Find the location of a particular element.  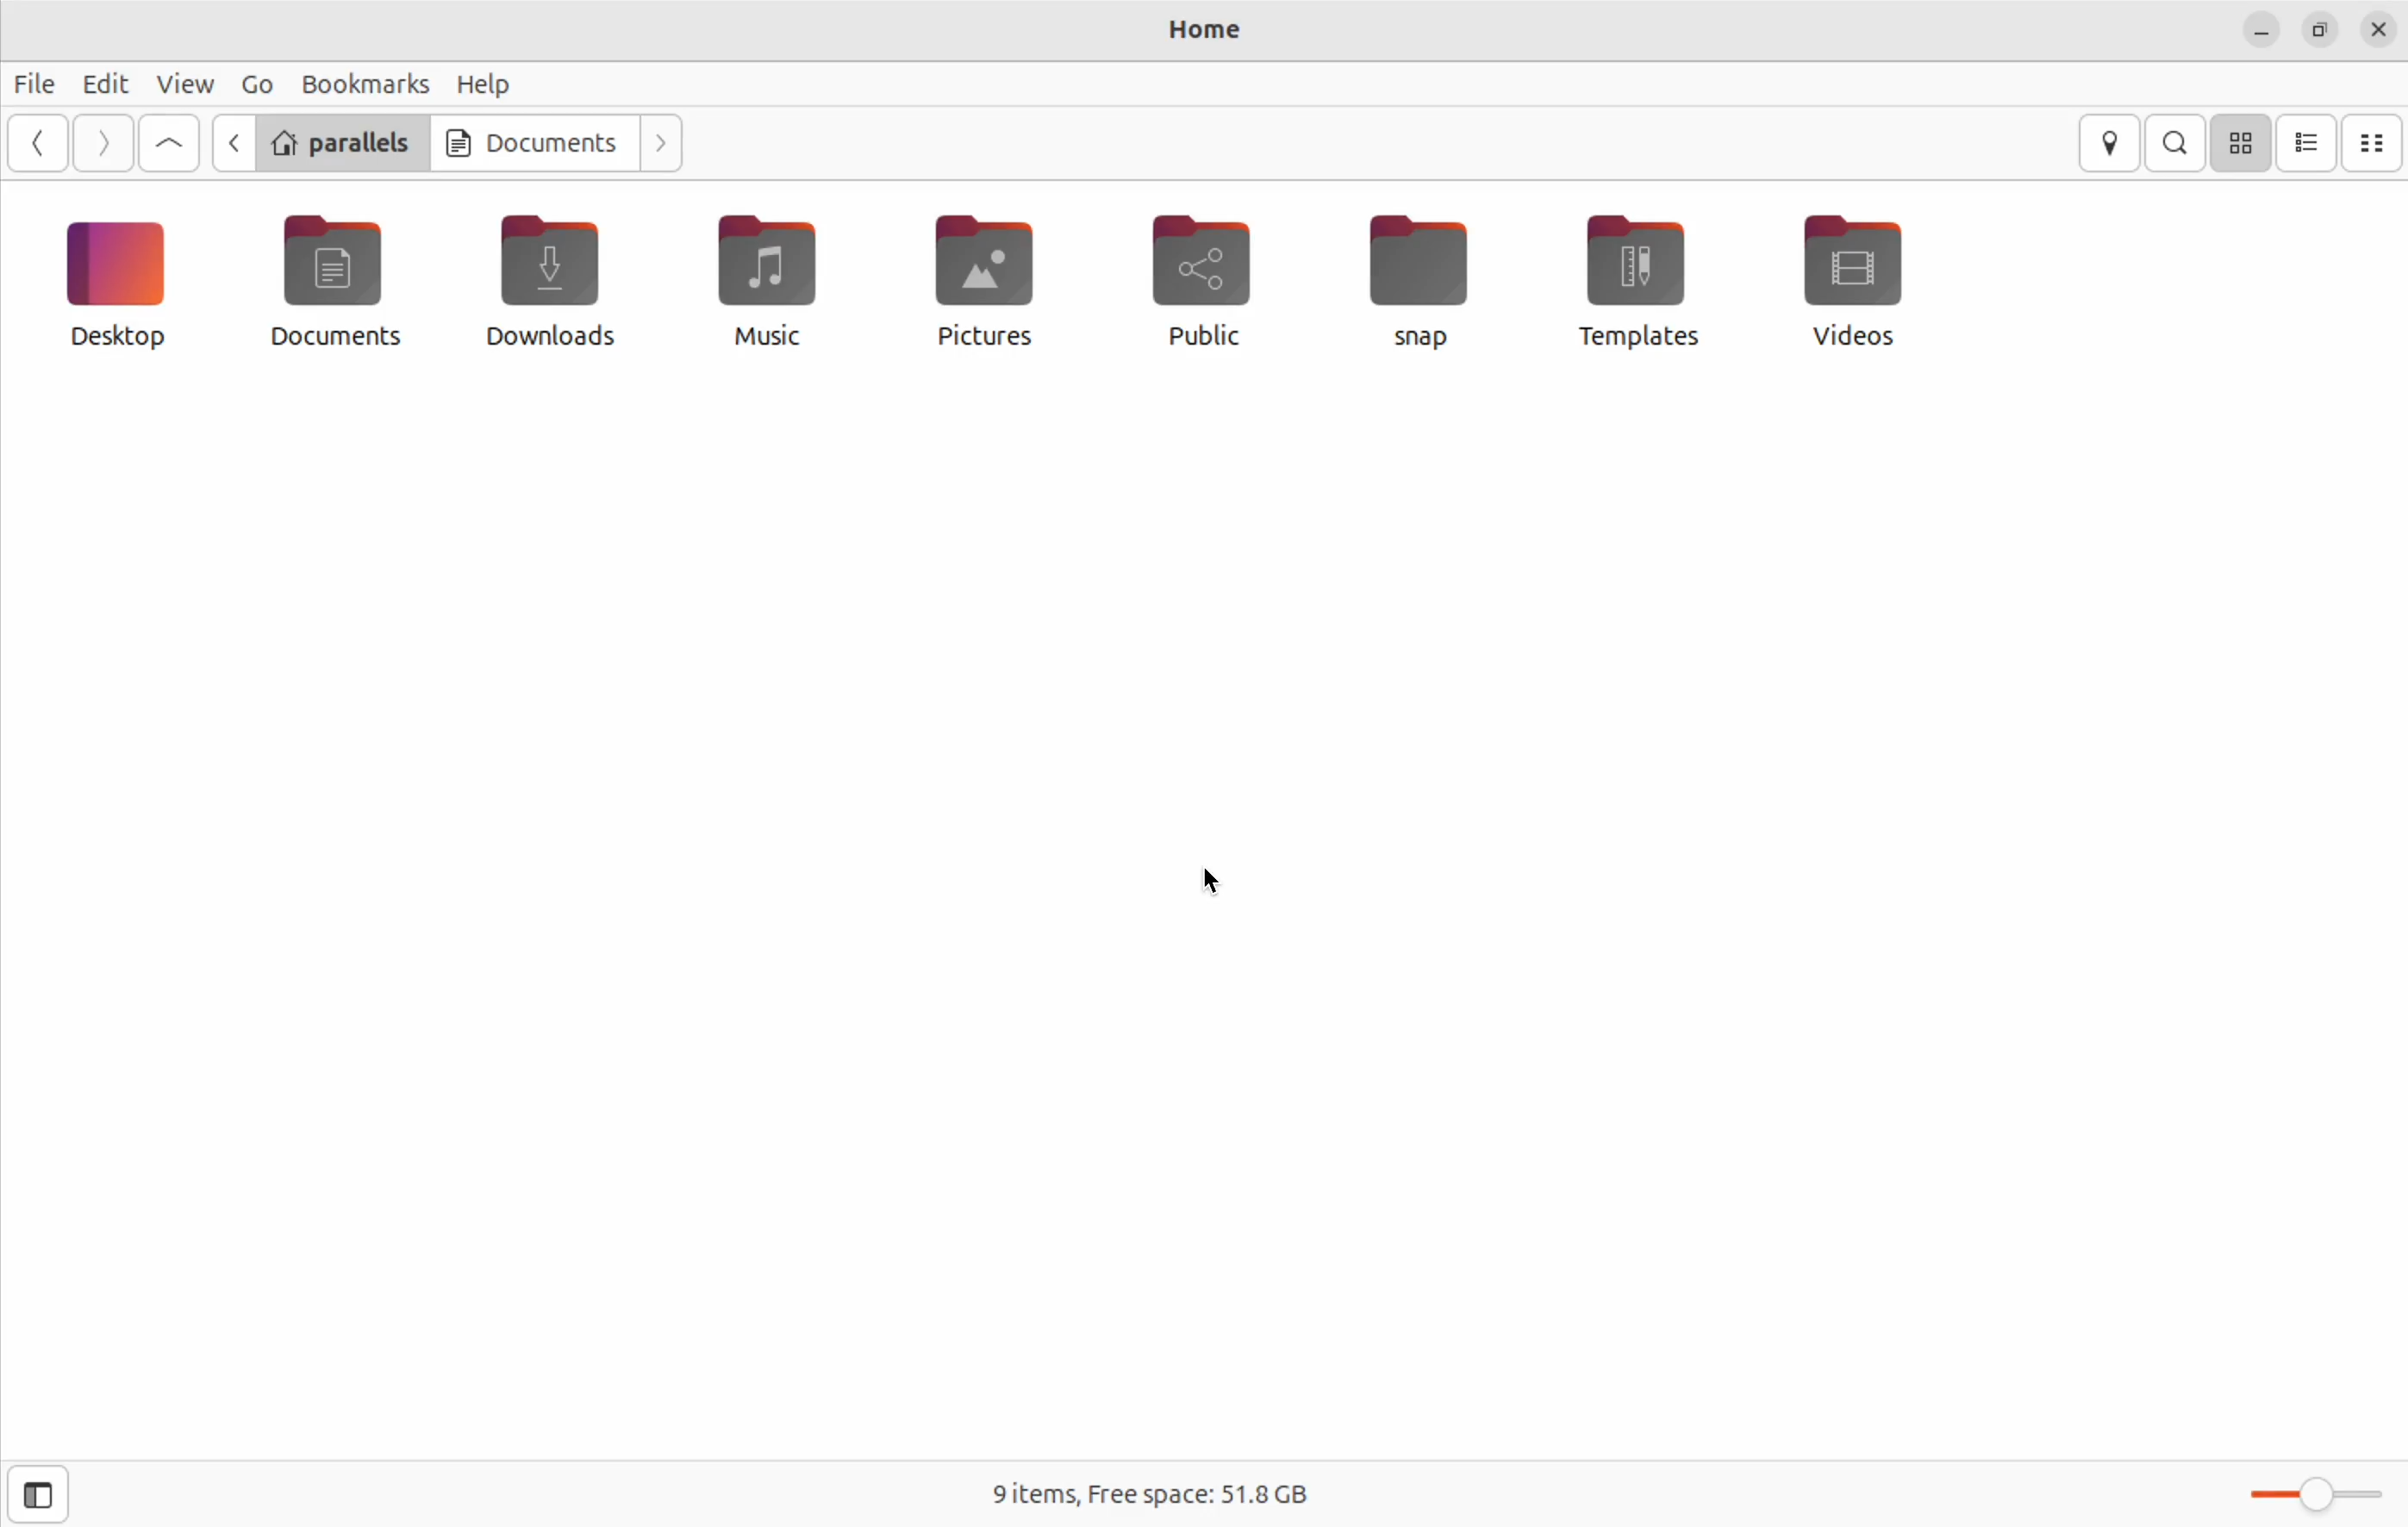

back is located at coordinates (237, 146).